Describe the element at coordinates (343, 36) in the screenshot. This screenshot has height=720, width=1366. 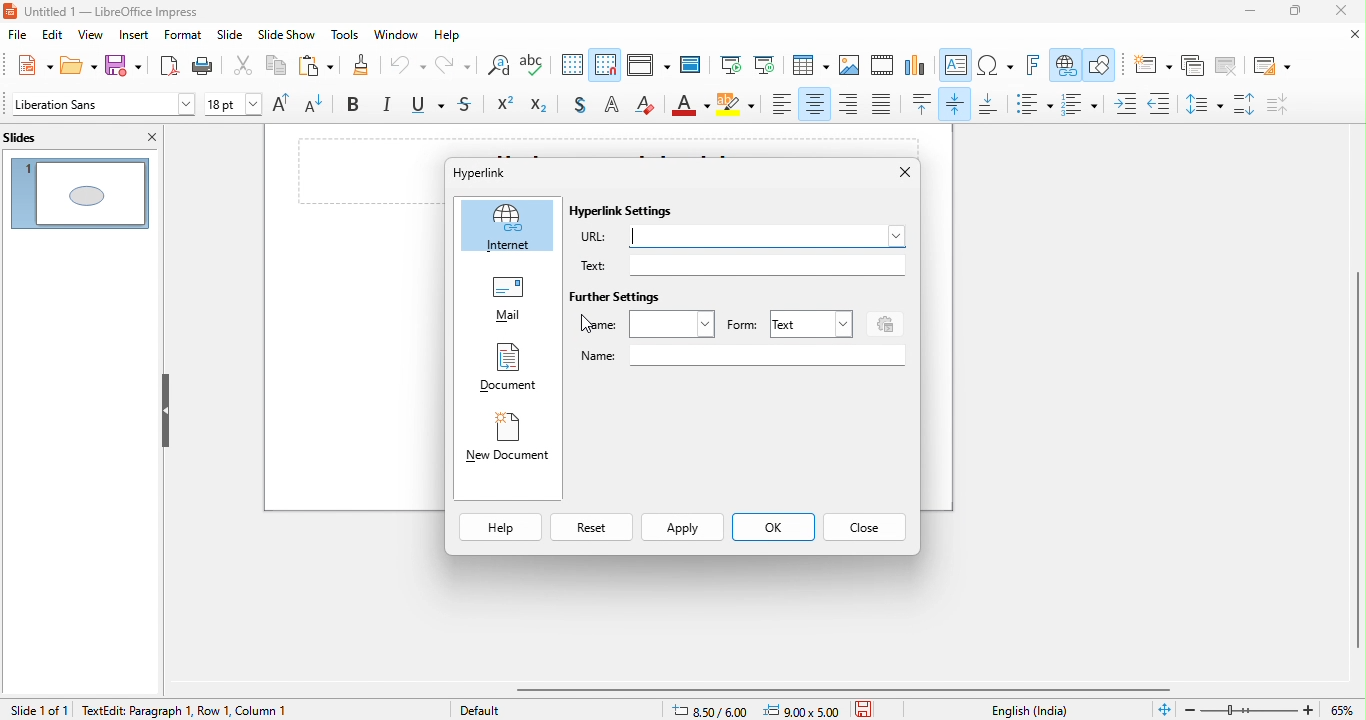
I see `tools` at that location.